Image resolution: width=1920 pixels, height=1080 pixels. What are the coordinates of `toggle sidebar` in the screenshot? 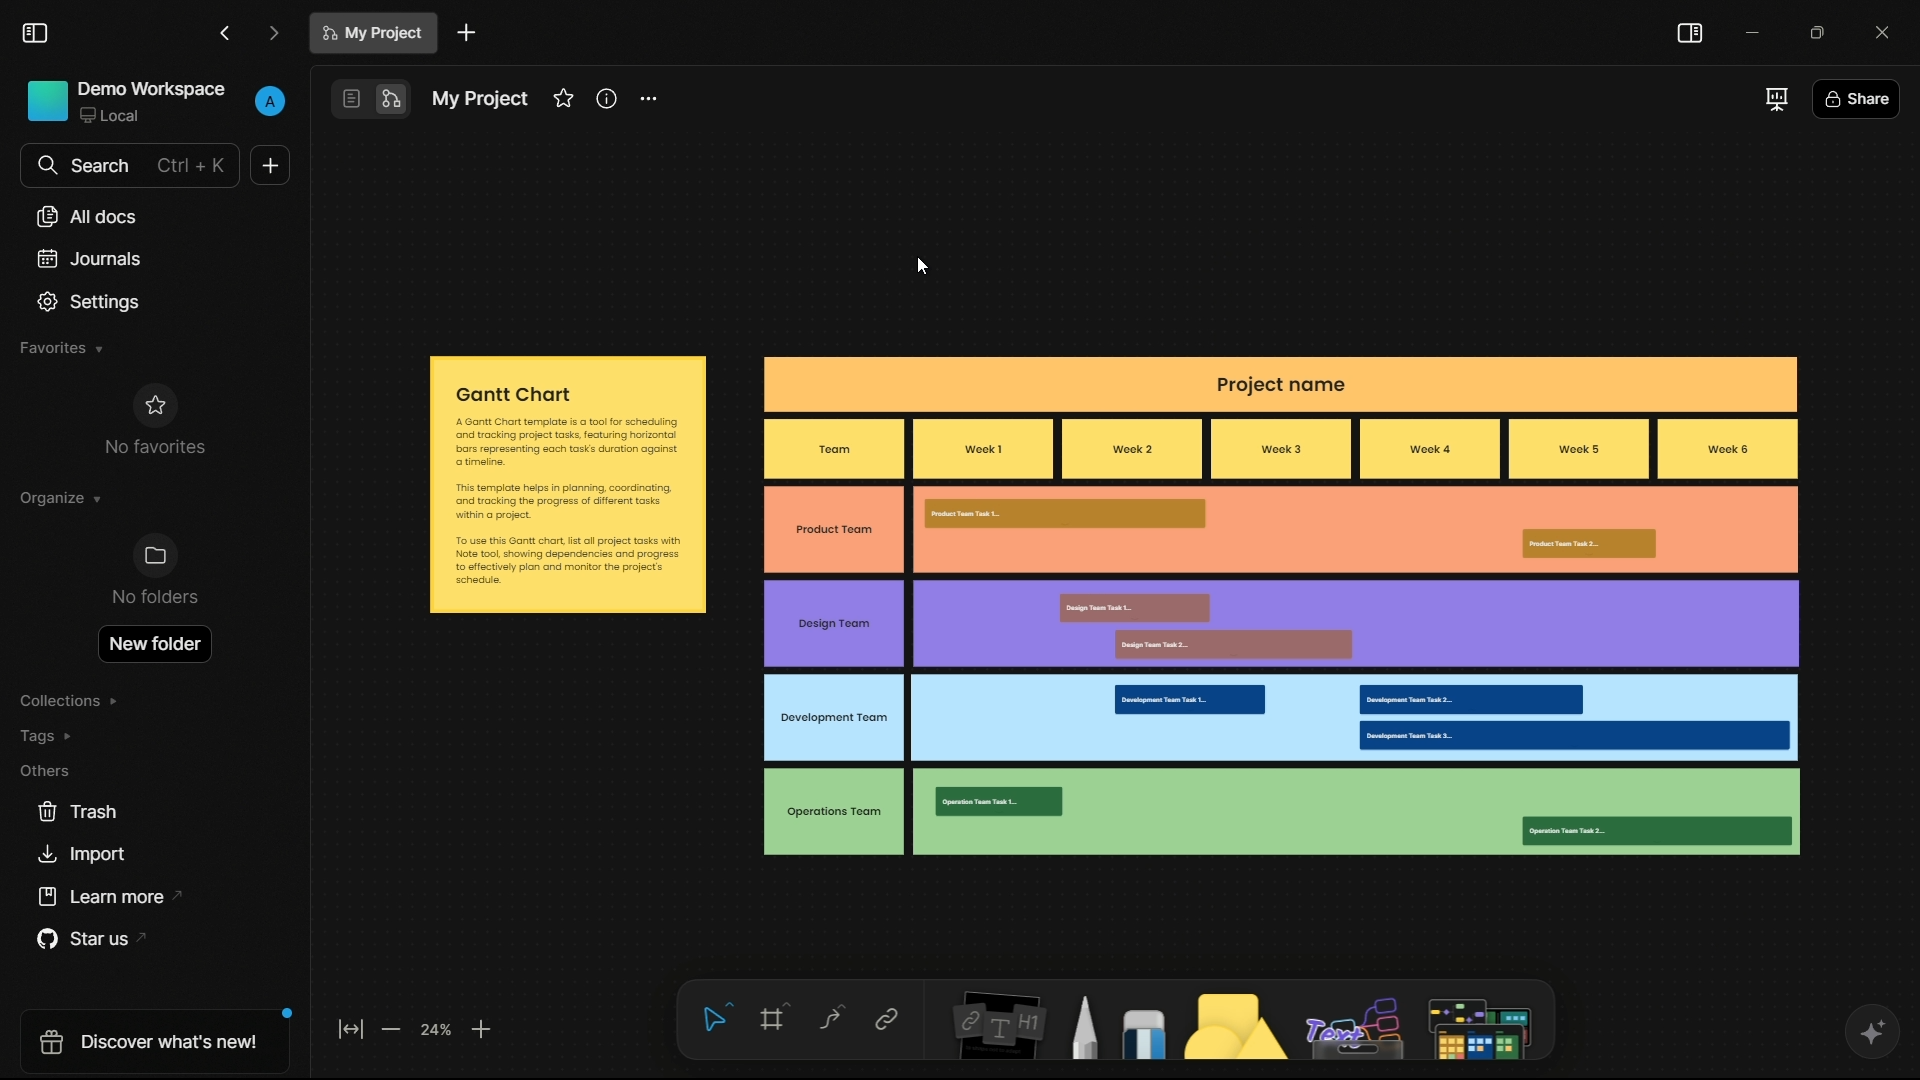 It's located at (1690, 35).